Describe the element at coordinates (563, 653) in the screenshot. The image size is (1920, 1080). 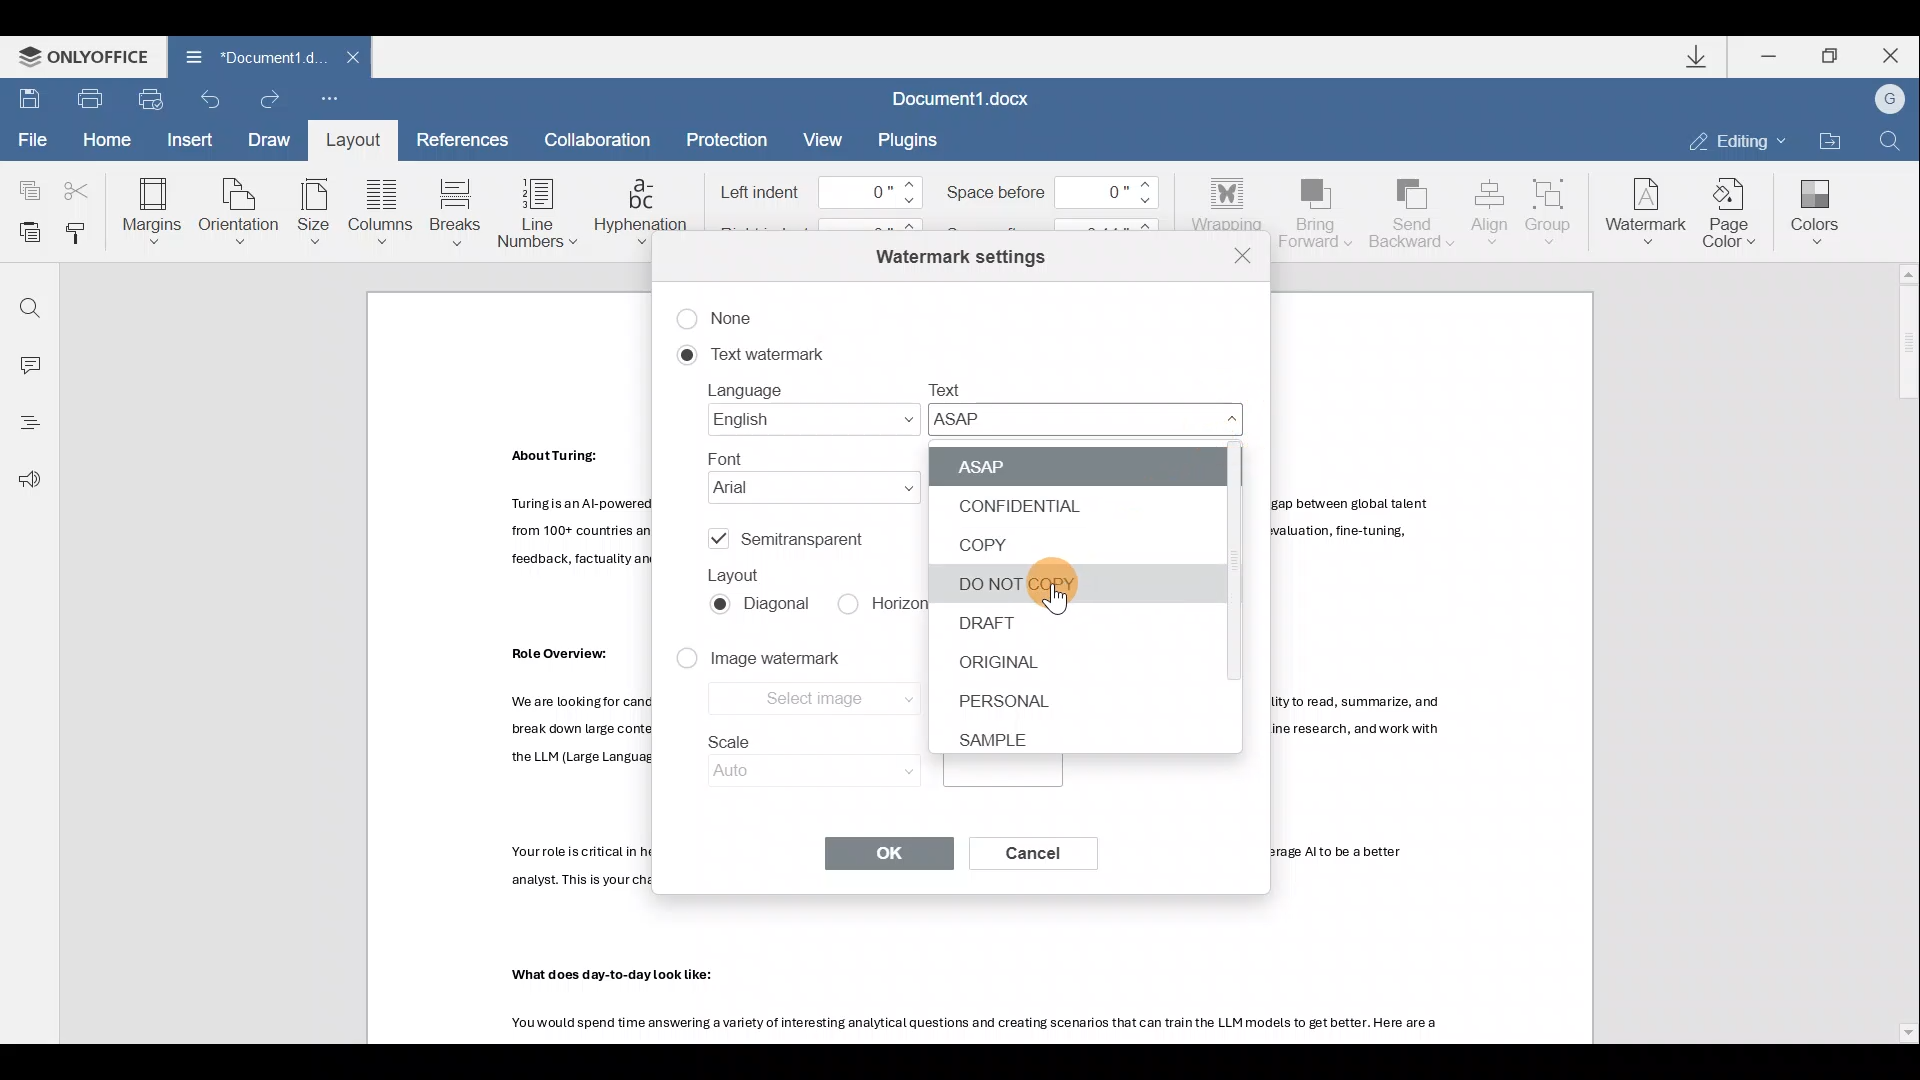
I see `` at that location.